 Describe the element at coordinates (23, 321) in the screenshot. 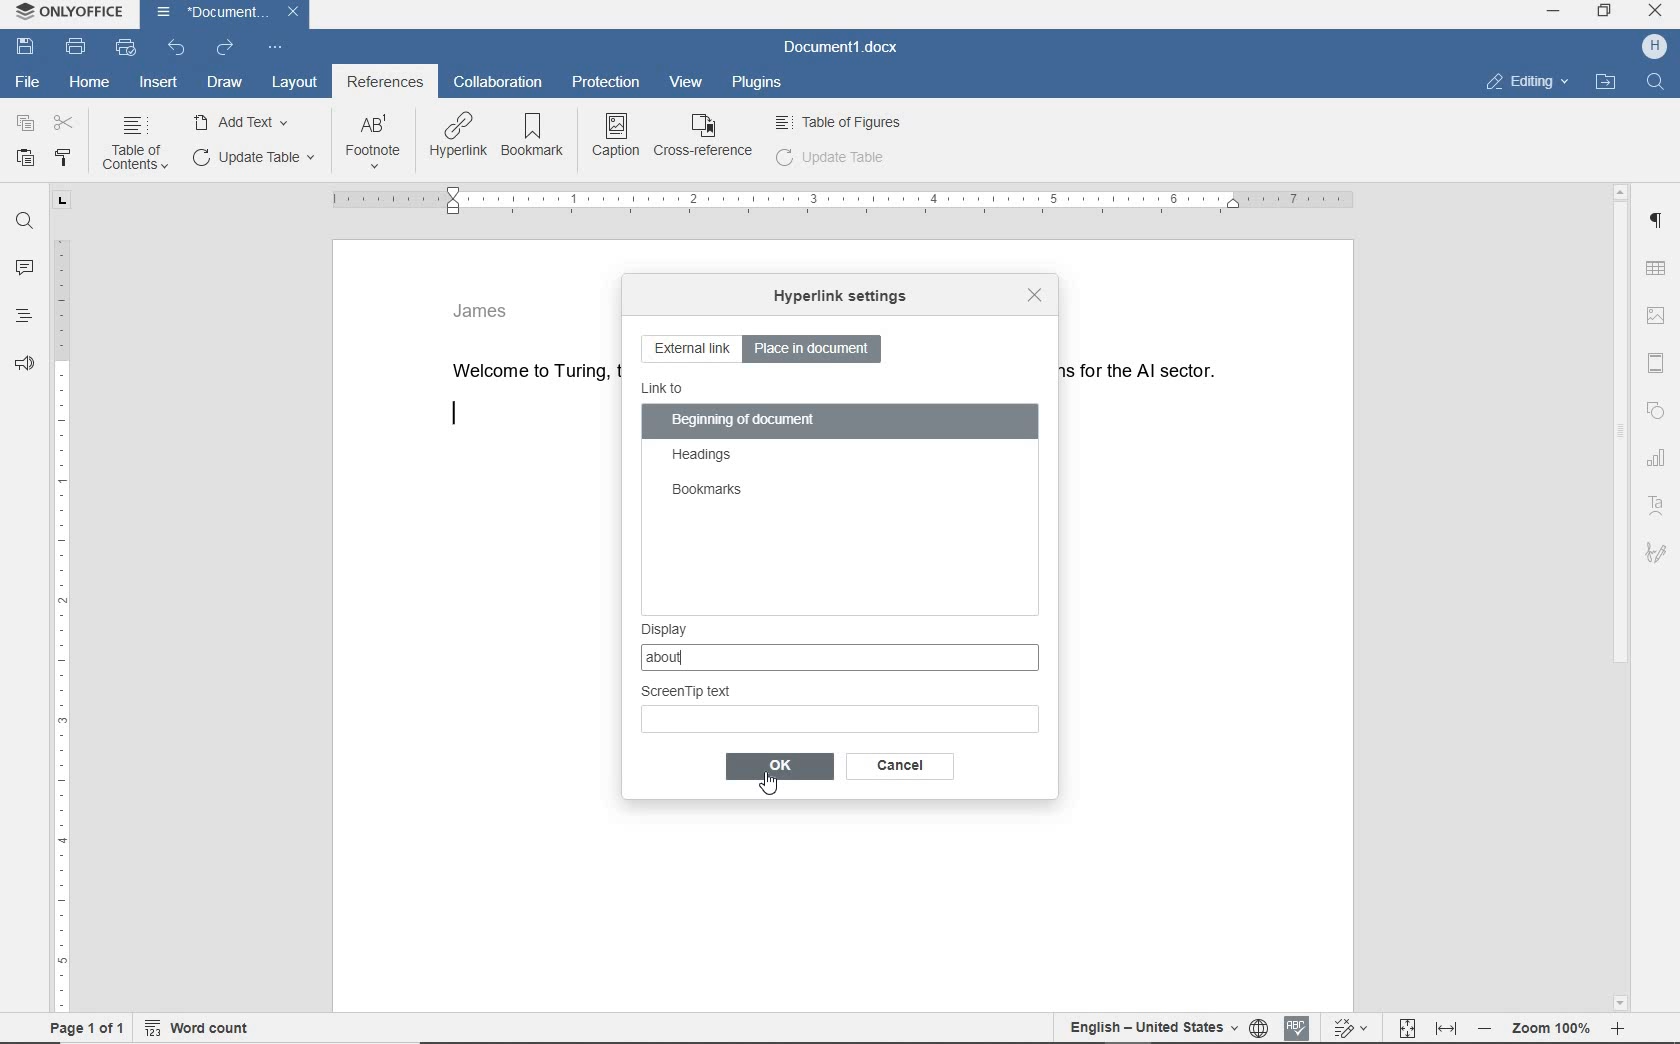

I see `headings` at that location.